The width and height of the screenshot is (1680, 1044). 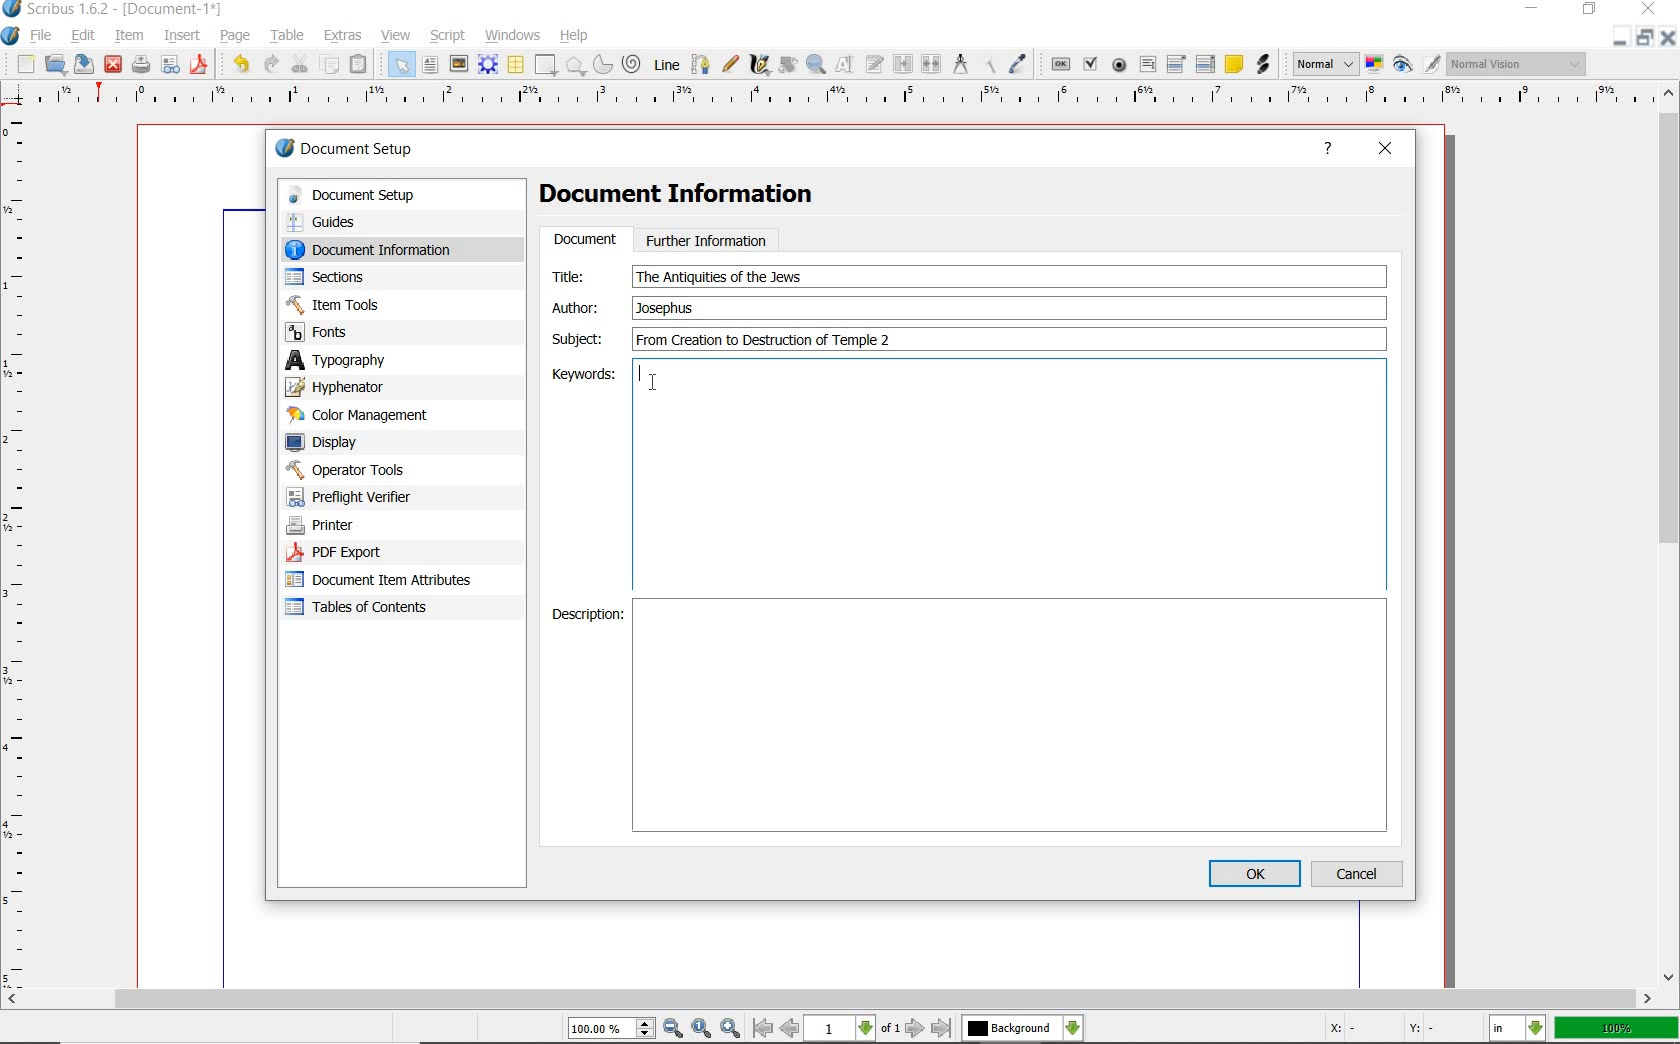 I want to click on sections, so click(x=369, y=277).